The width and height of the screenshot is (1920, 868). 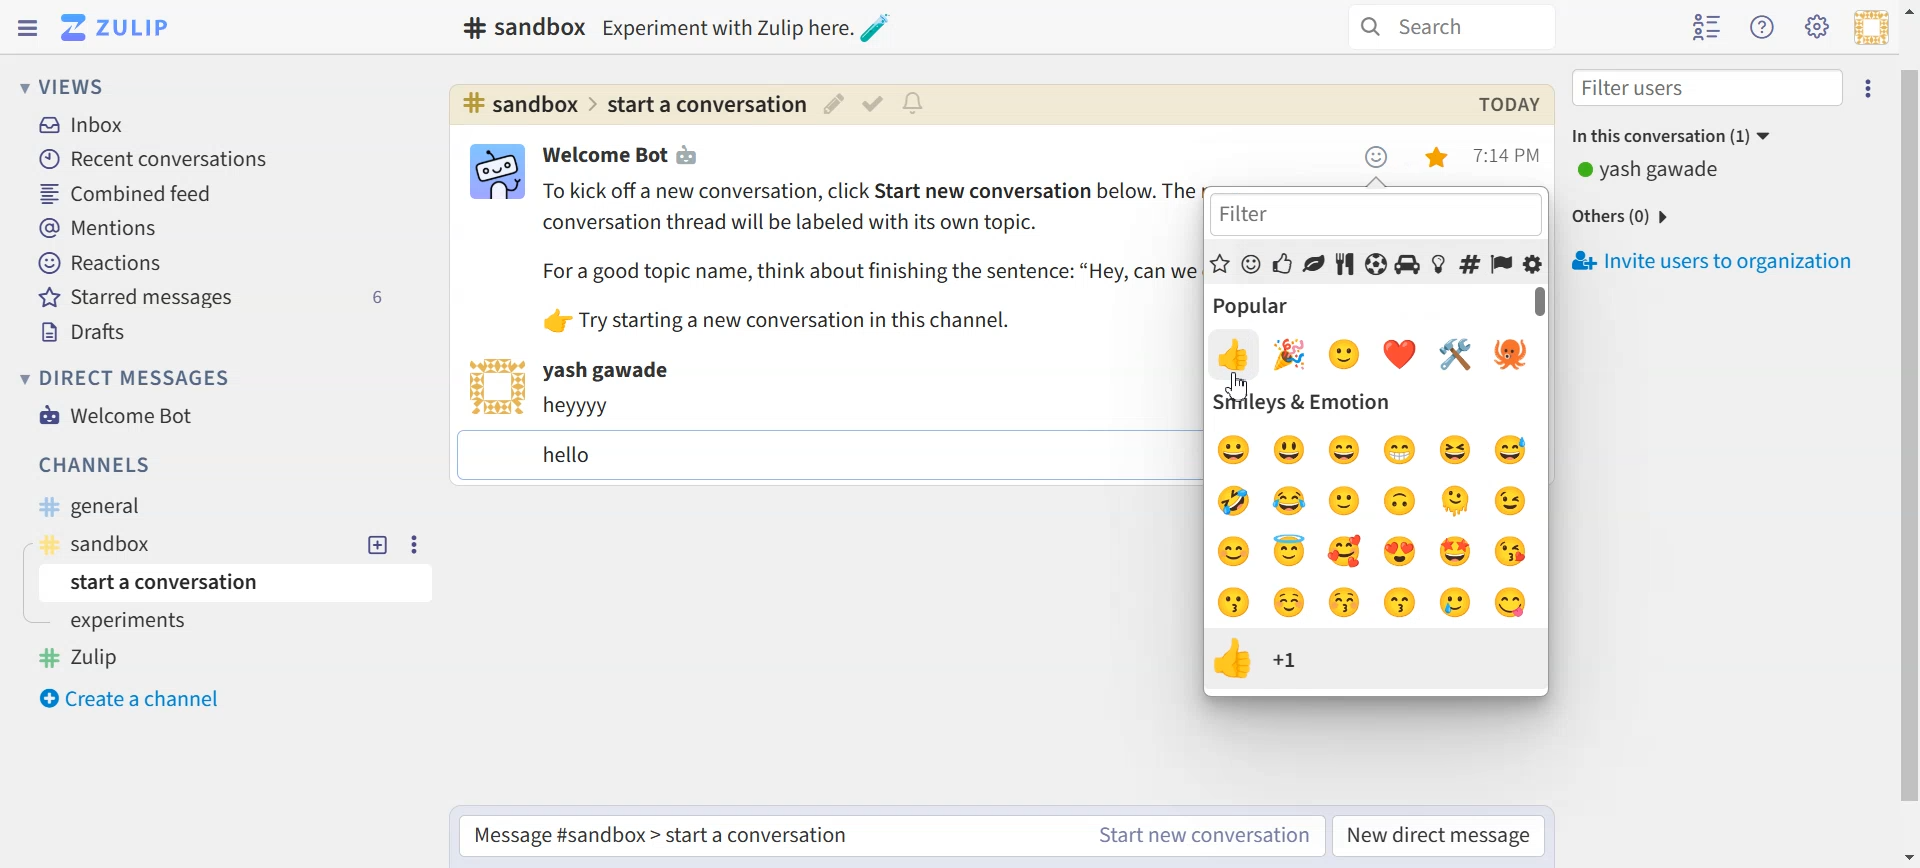 I want to click on emoji, so click(x=1398, y=350).